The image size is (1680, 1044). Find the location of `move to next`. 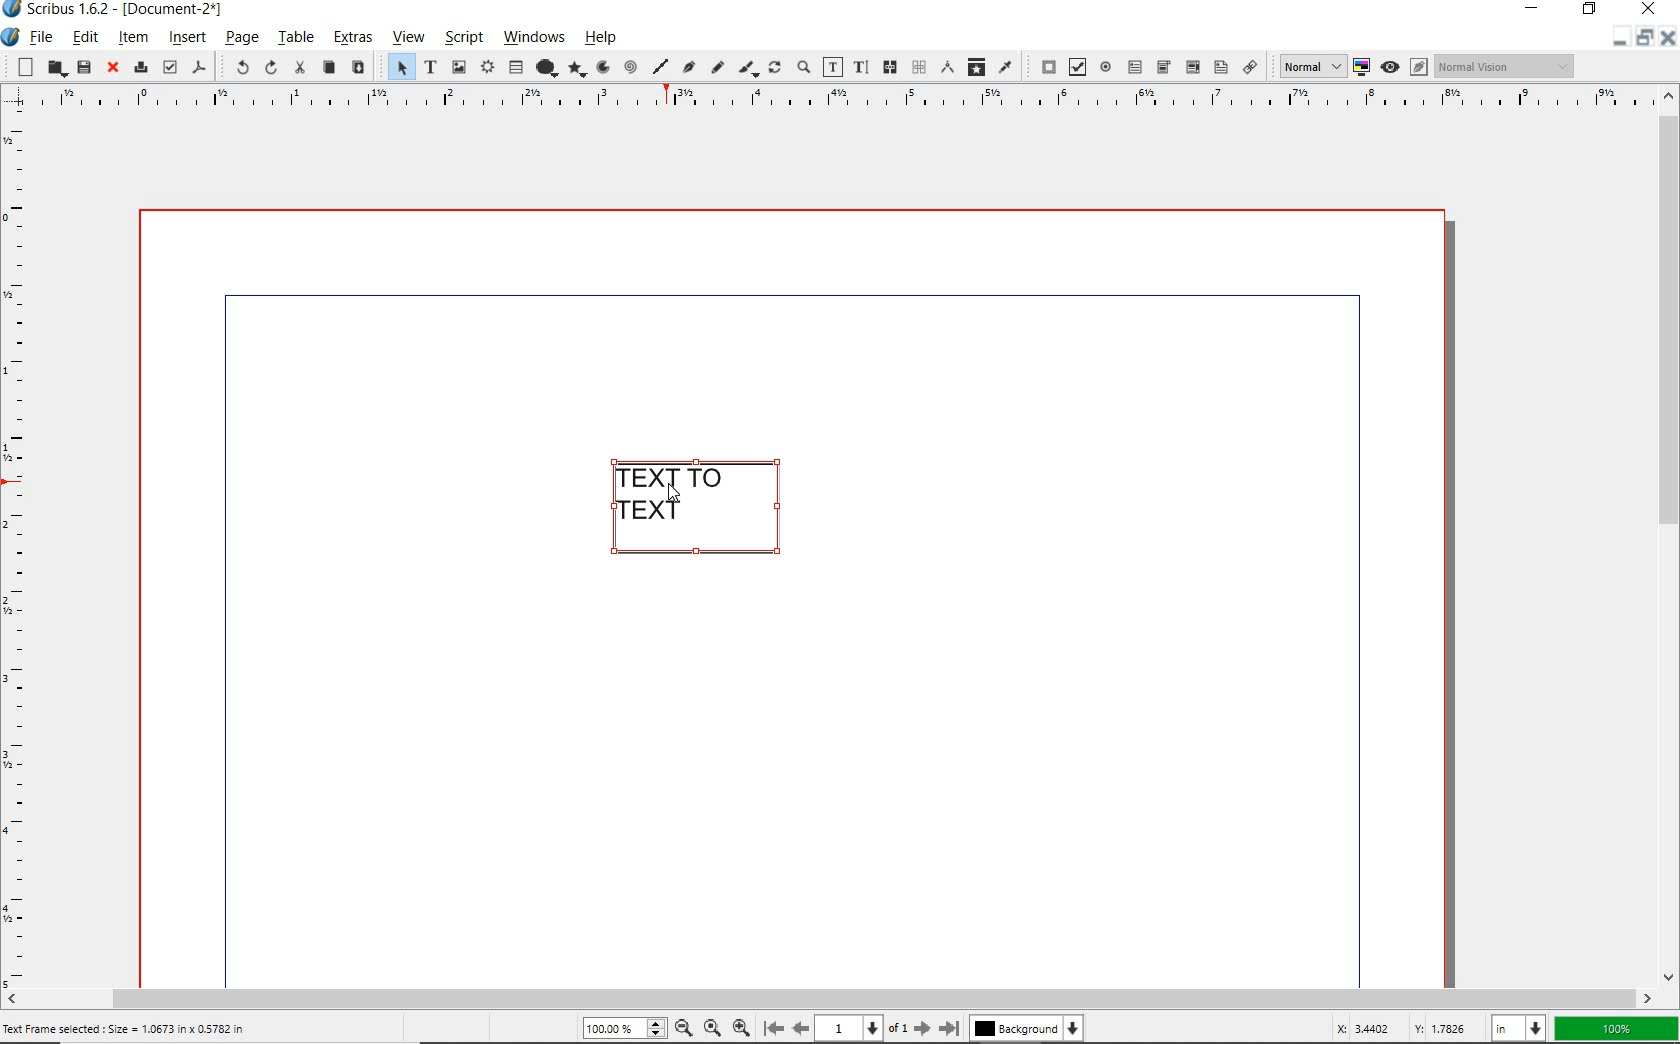

move to next is located at coordinates (926, 1031).